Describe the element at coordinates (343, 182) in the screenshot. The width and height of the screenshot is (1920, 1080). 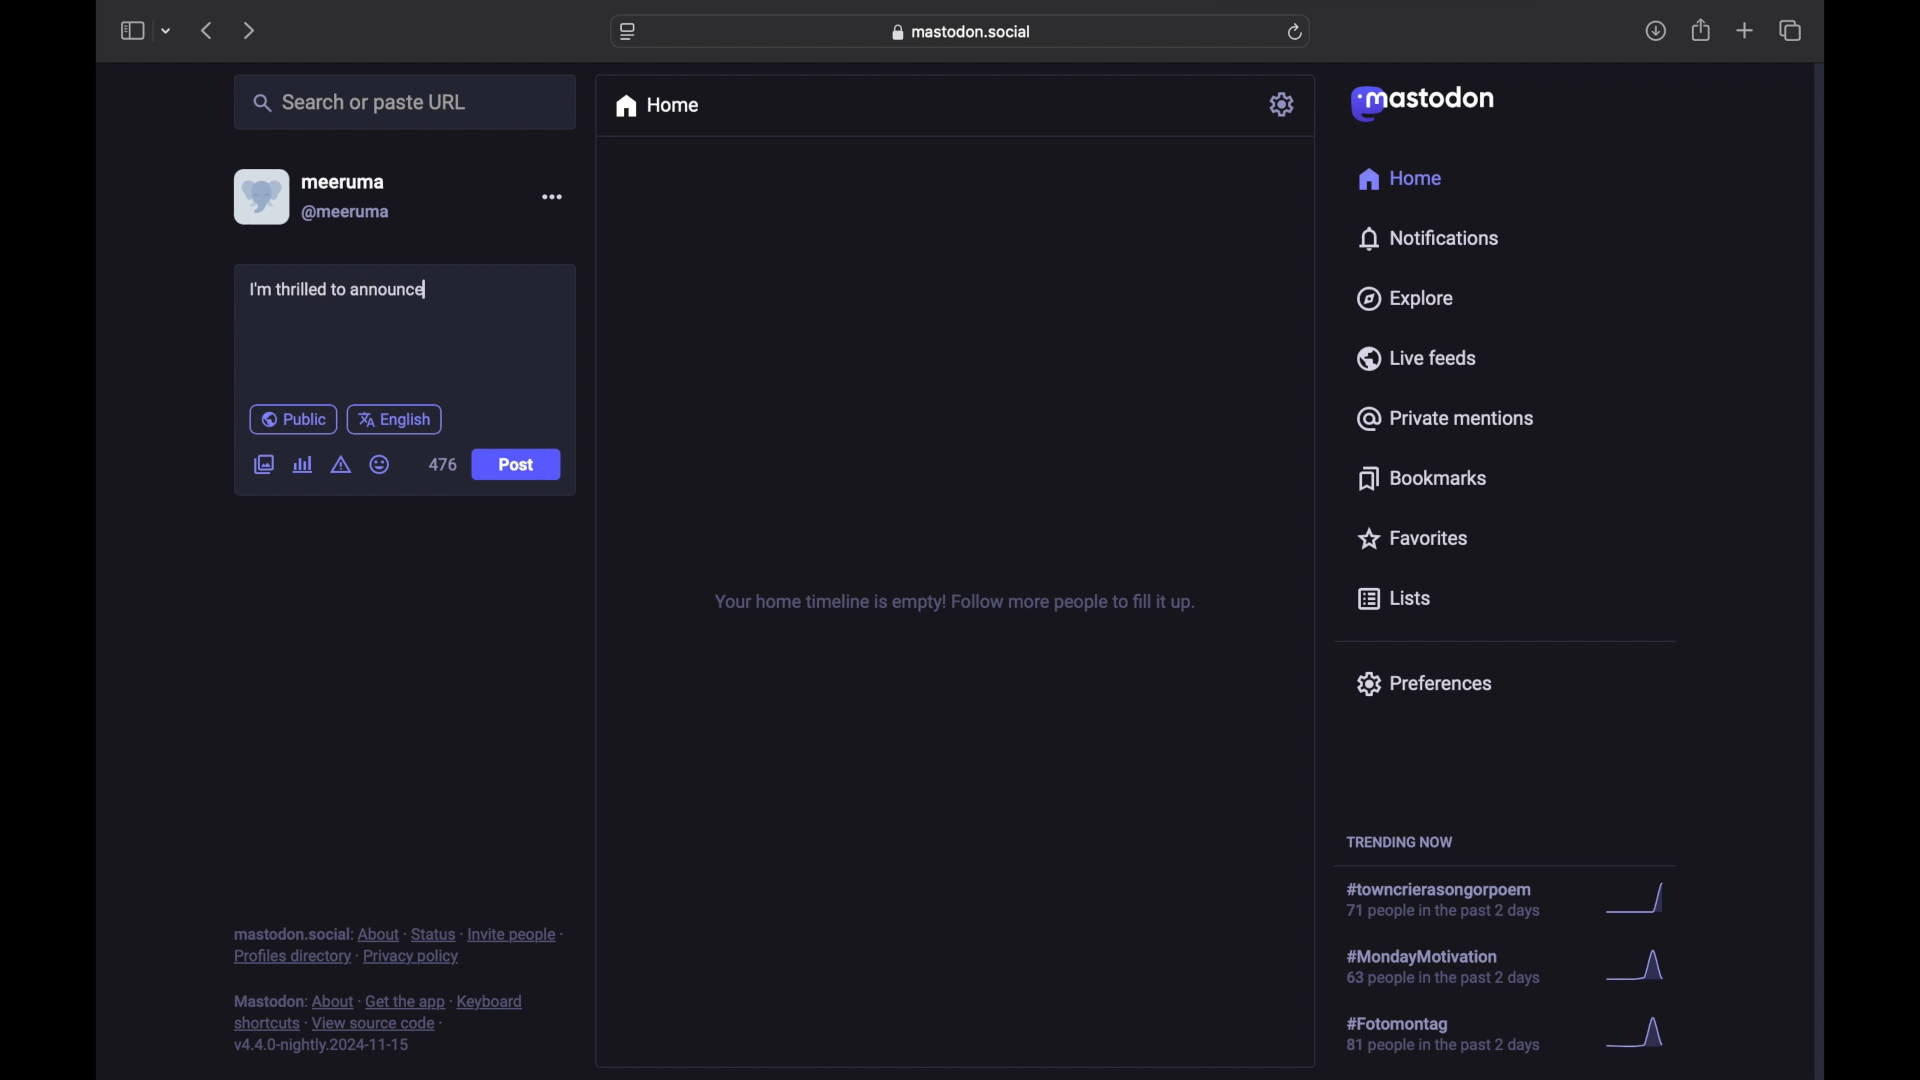
I see `meeruma` at that location.